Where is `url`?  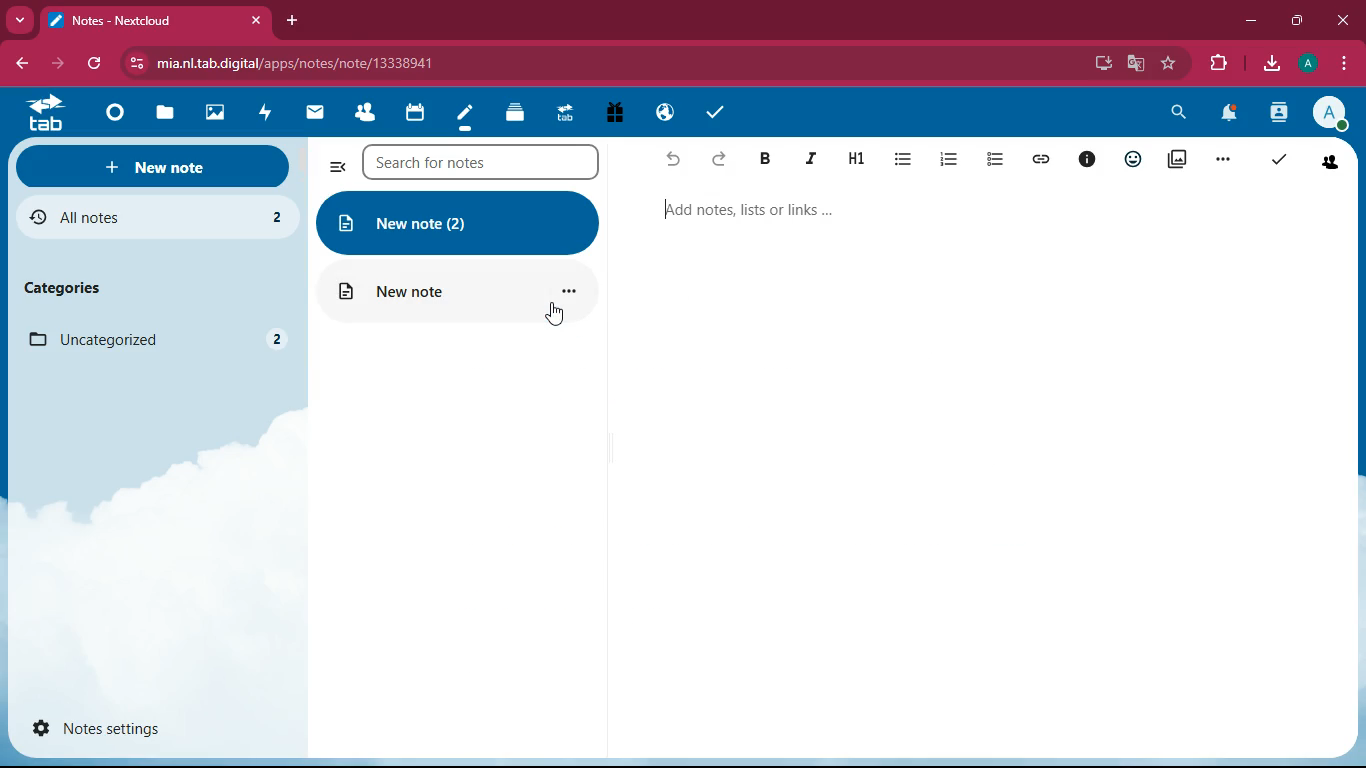
url is located at coordinates (318, 66).